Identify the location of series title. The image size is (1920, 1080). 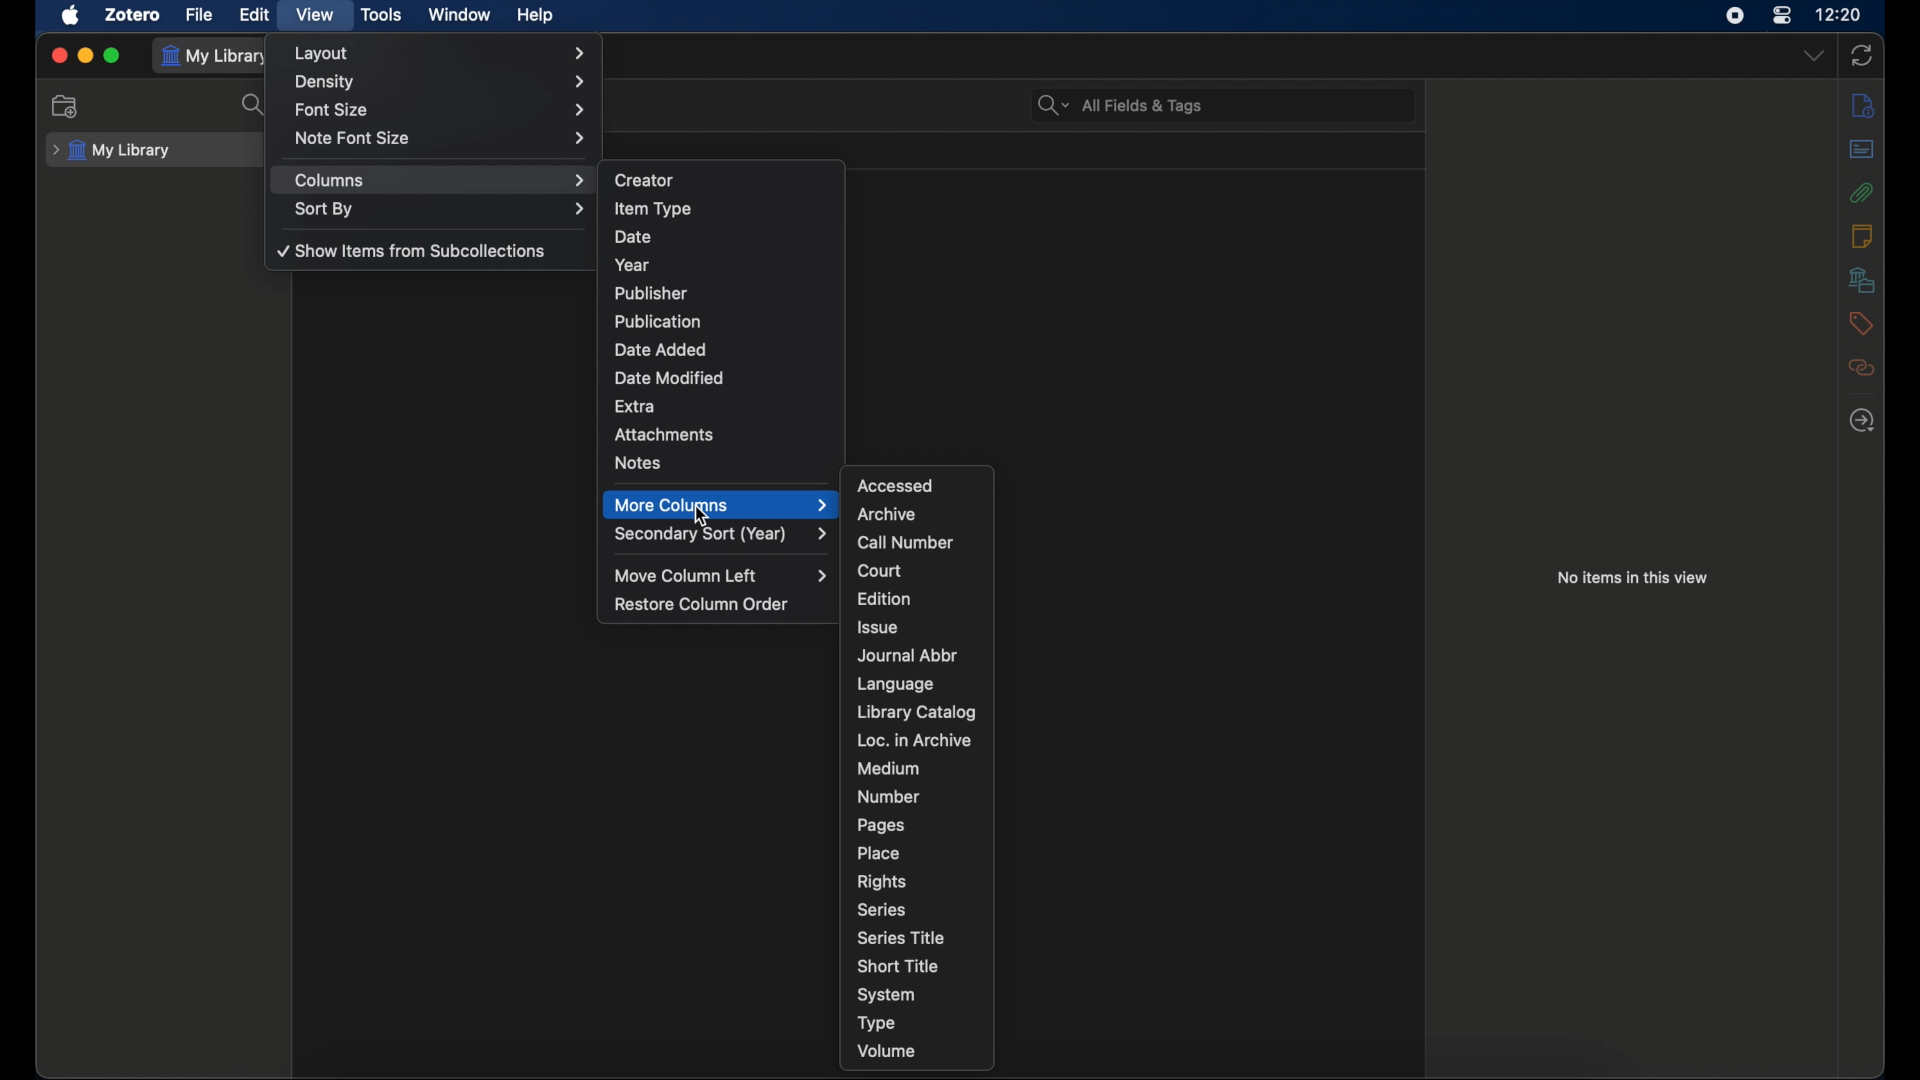
(901, 937).